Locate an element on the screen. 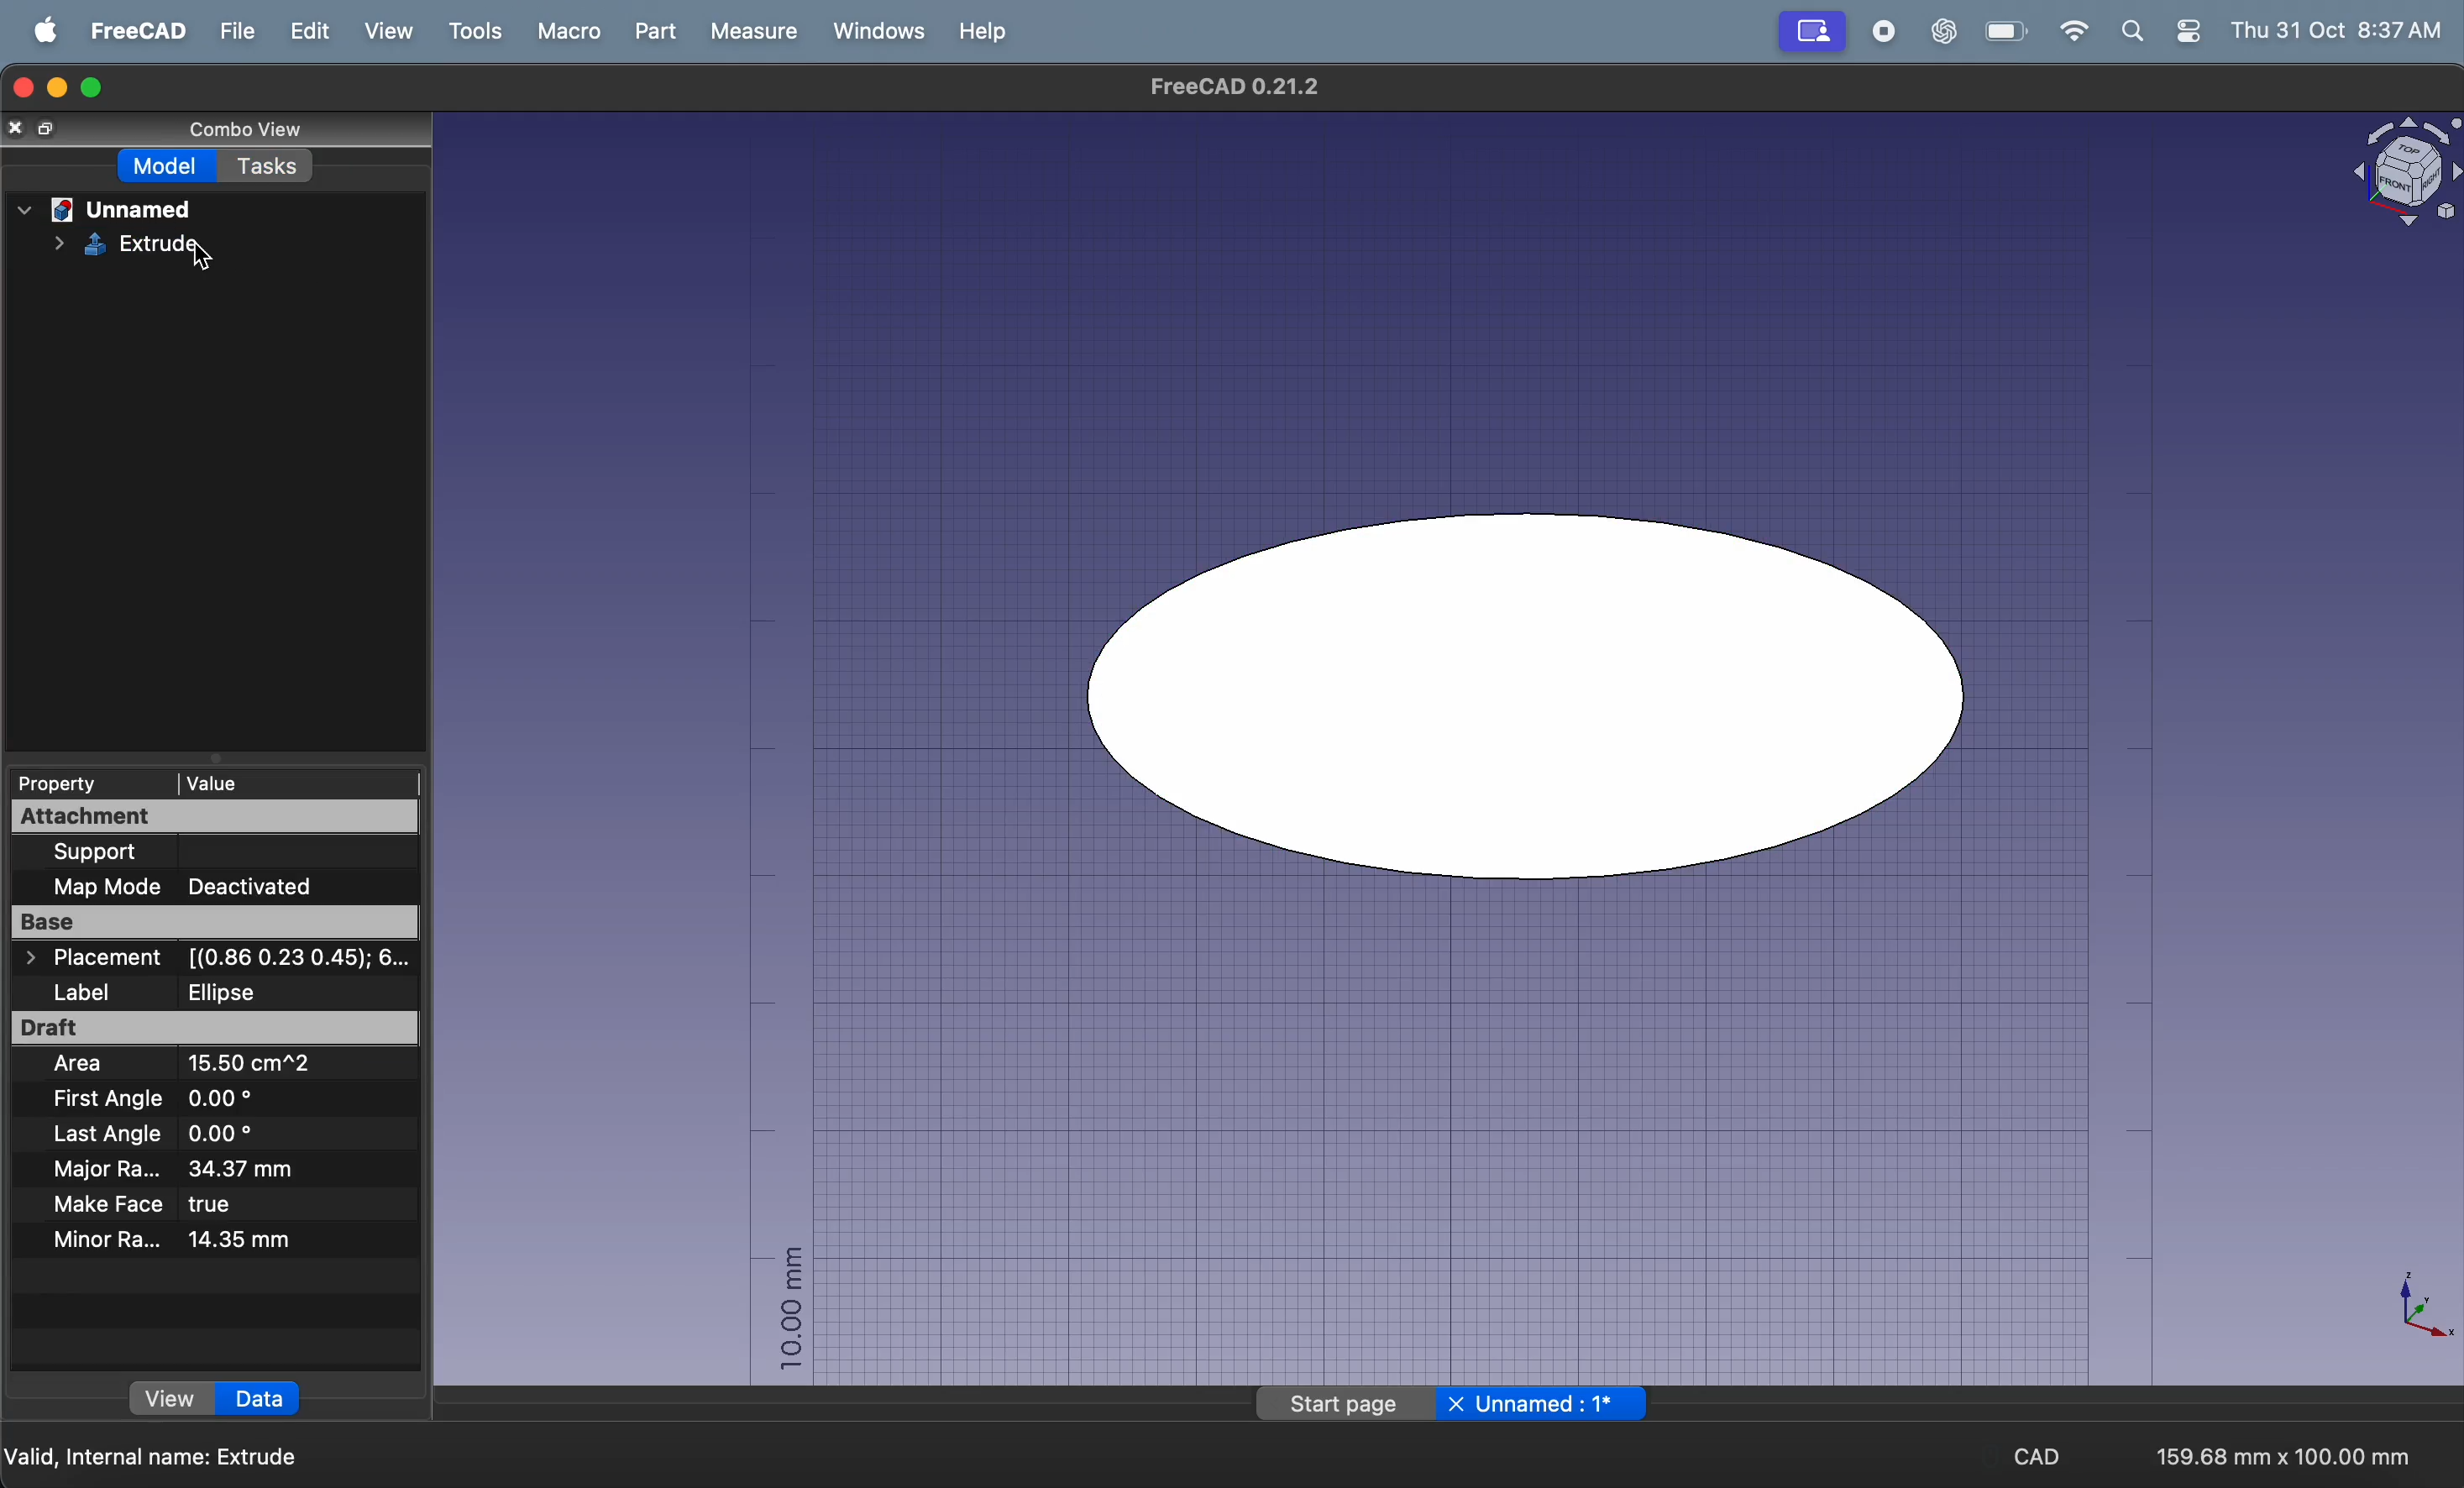 The width and height of the screenshot is (2464, 1488). page title is located at coordinates (1448, 1405).